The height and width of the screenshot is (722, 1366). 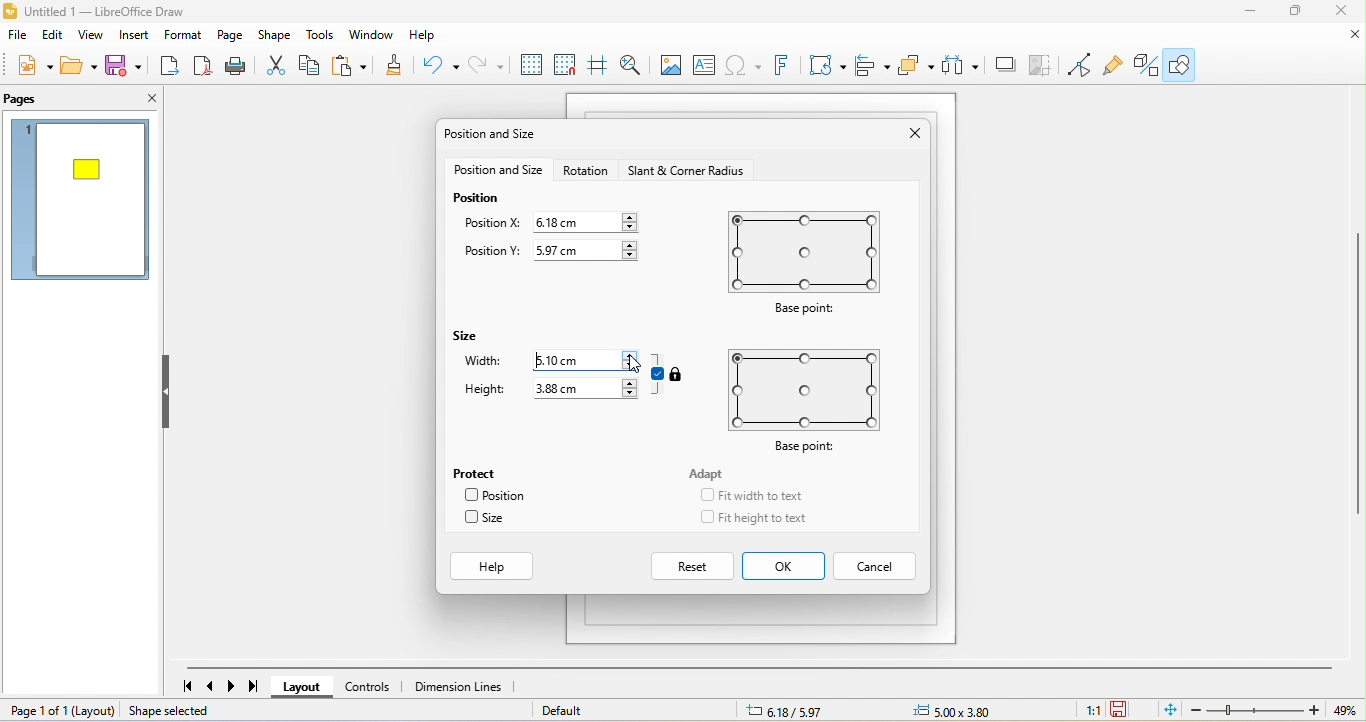 What do you see at coordinates (19, 34) in the screenshot?
I see `file` at bounding box center [19, 34].